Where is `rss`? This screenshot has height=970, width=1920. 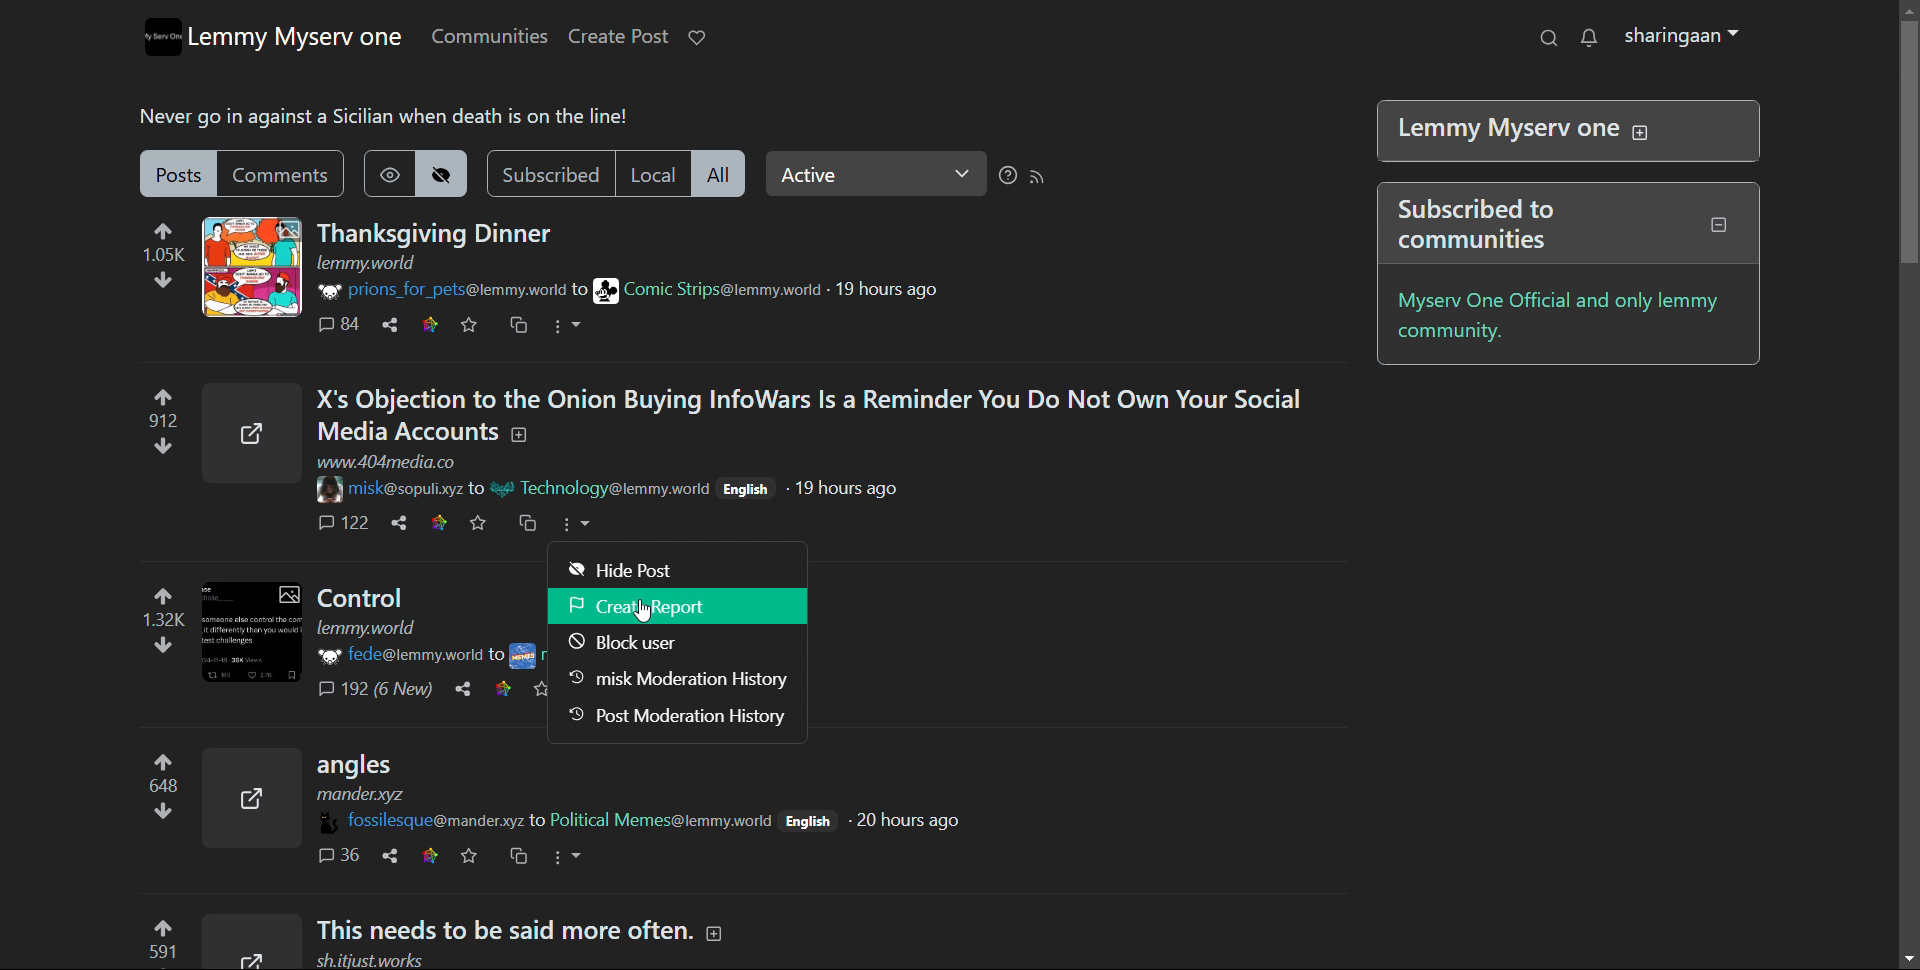
rss is located at coordinates (1038, 177).